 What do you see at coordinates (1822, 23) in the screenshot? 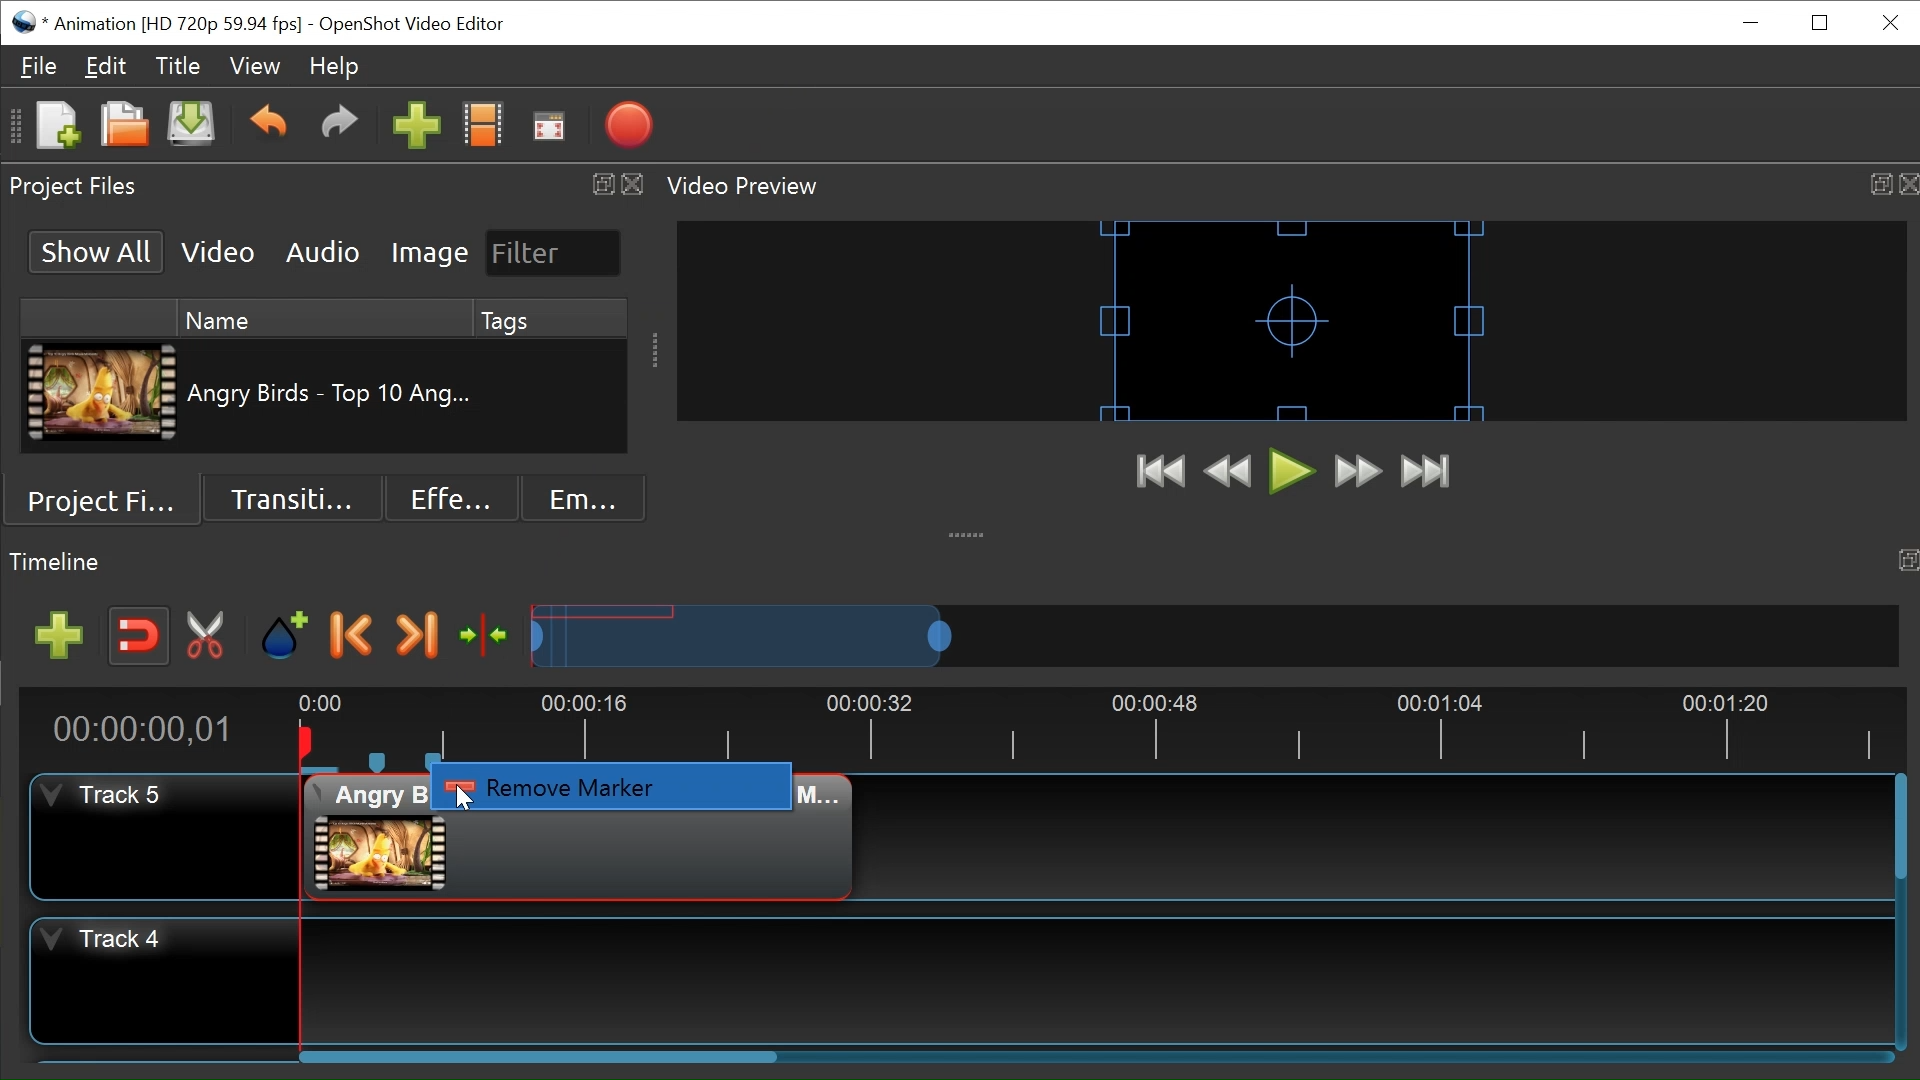
I see `Restore` at bounding box center [1822, 23].